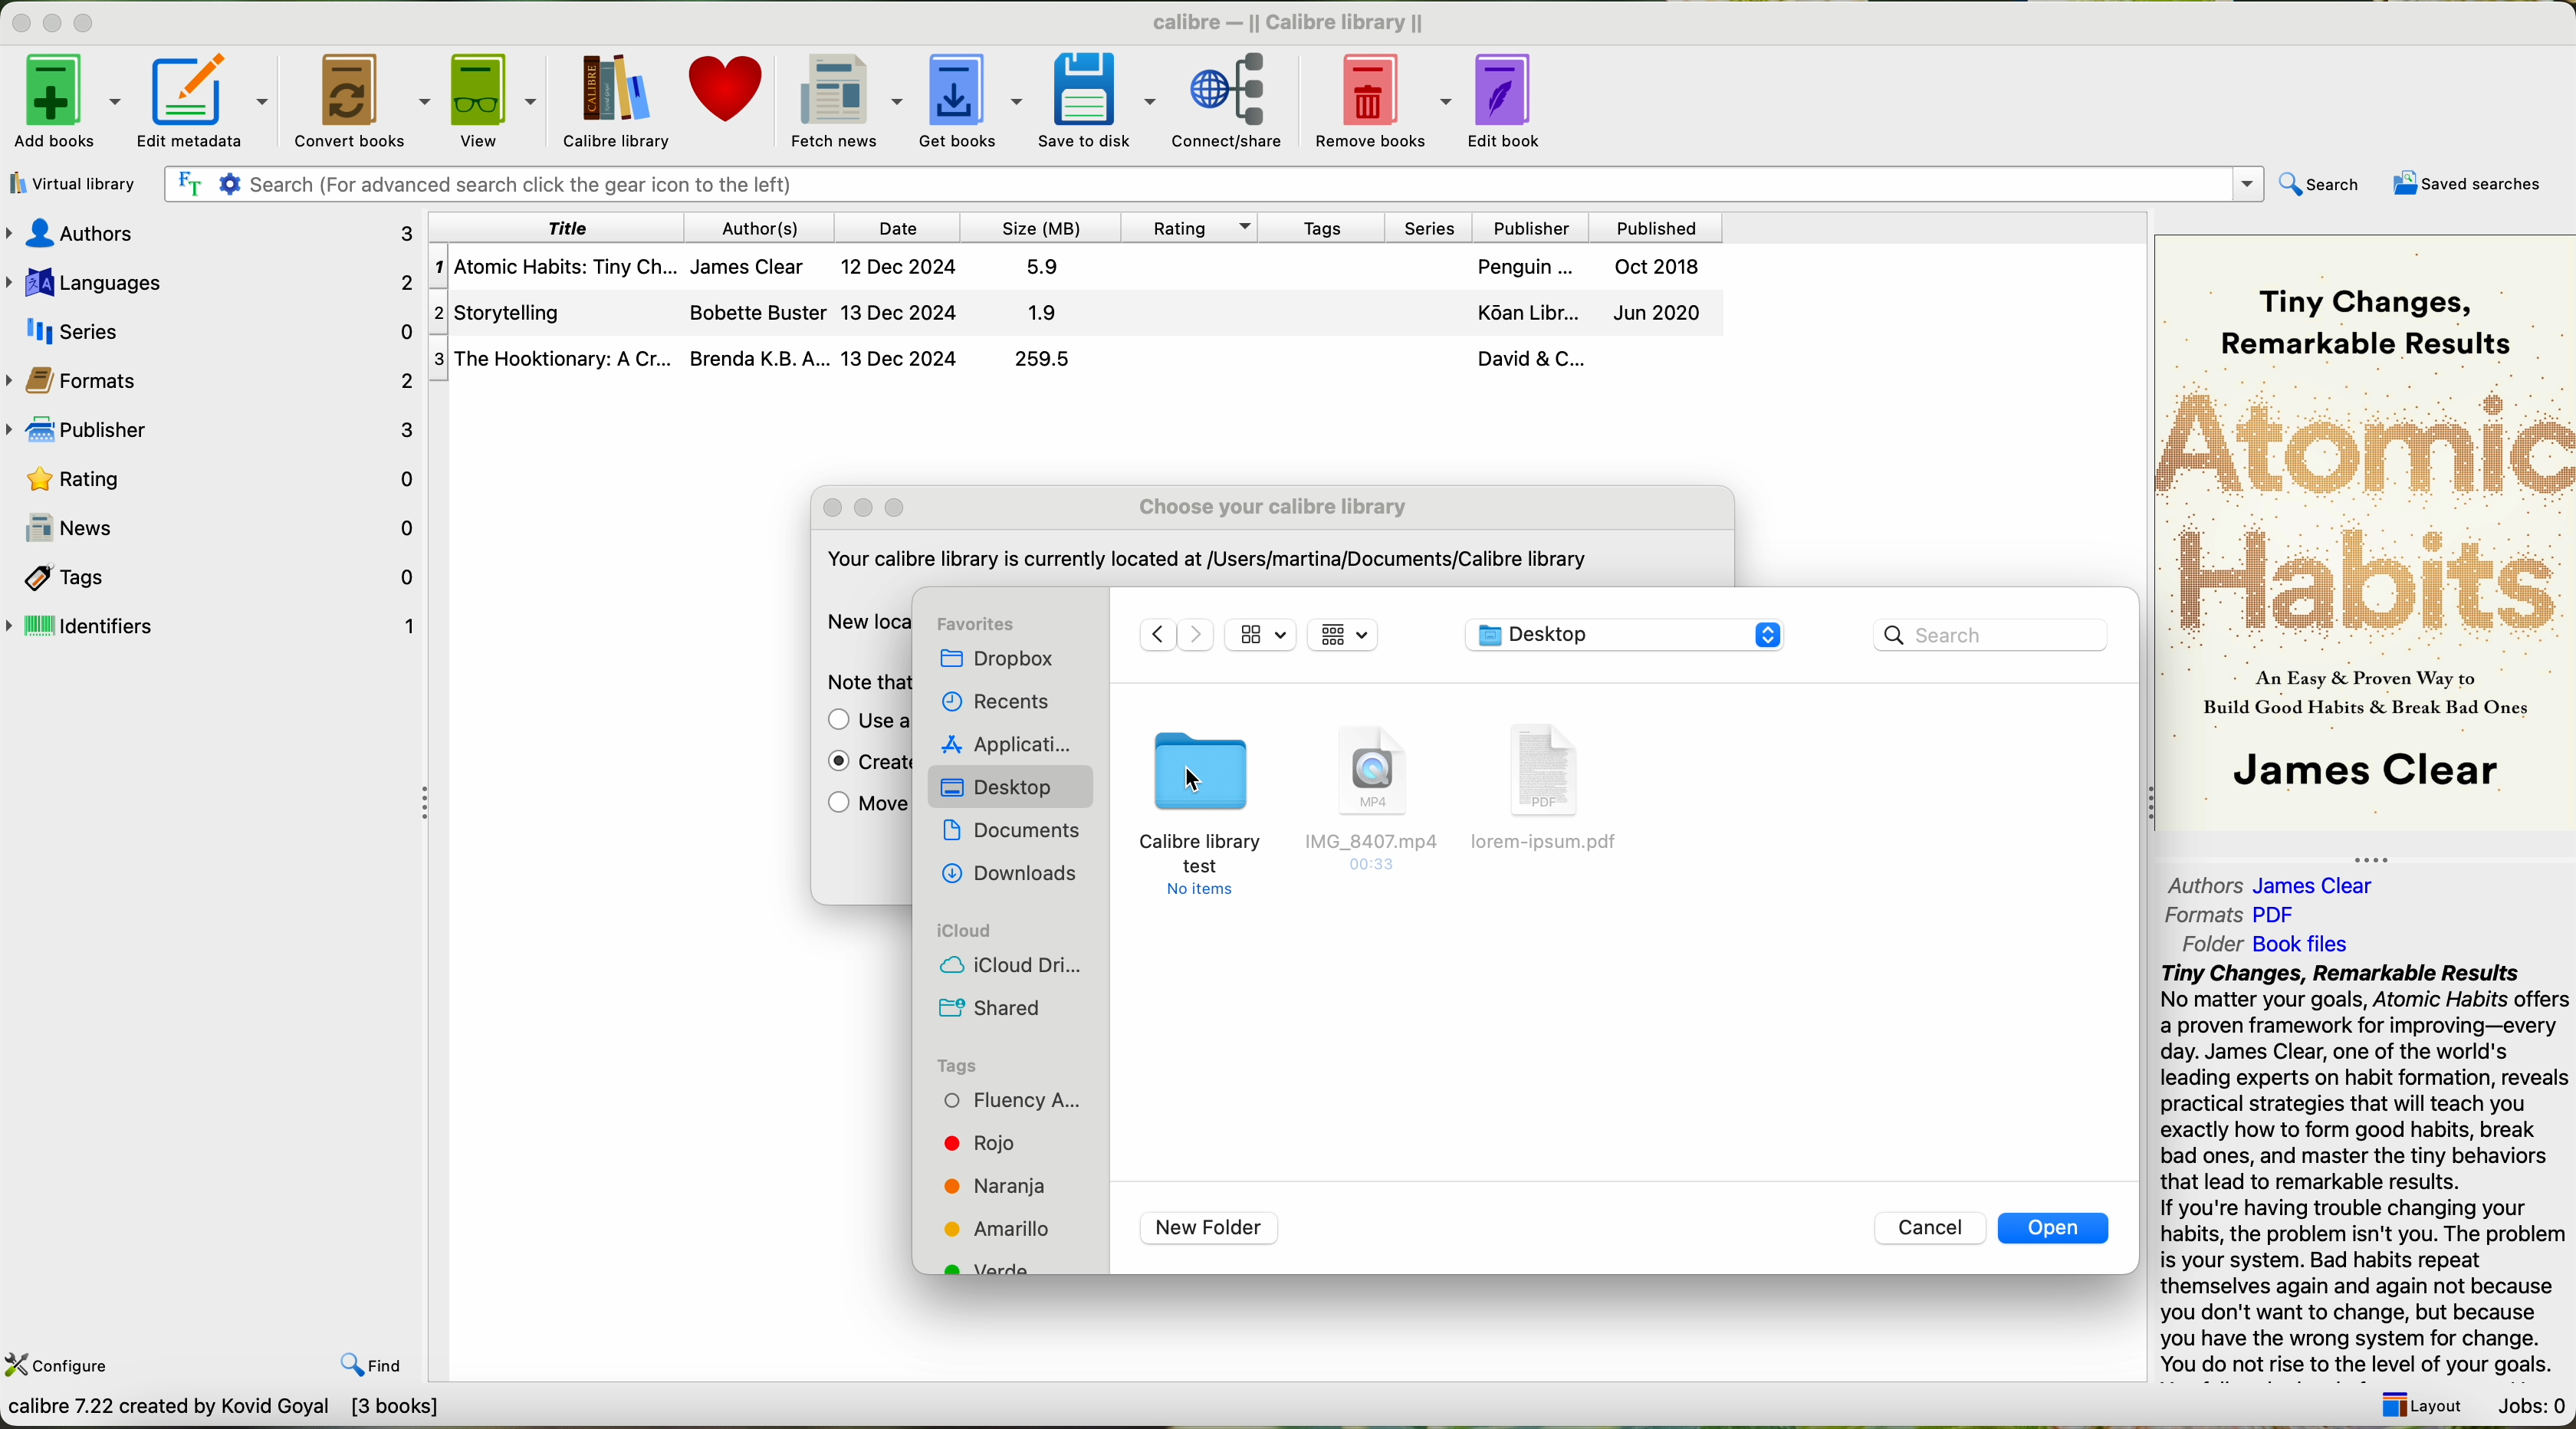 The image size is (2576, 1429). What do you see at coordinates (1174, 635) in the screenshot?
I see `navigate arrows` at bounding box center [1174, 635].